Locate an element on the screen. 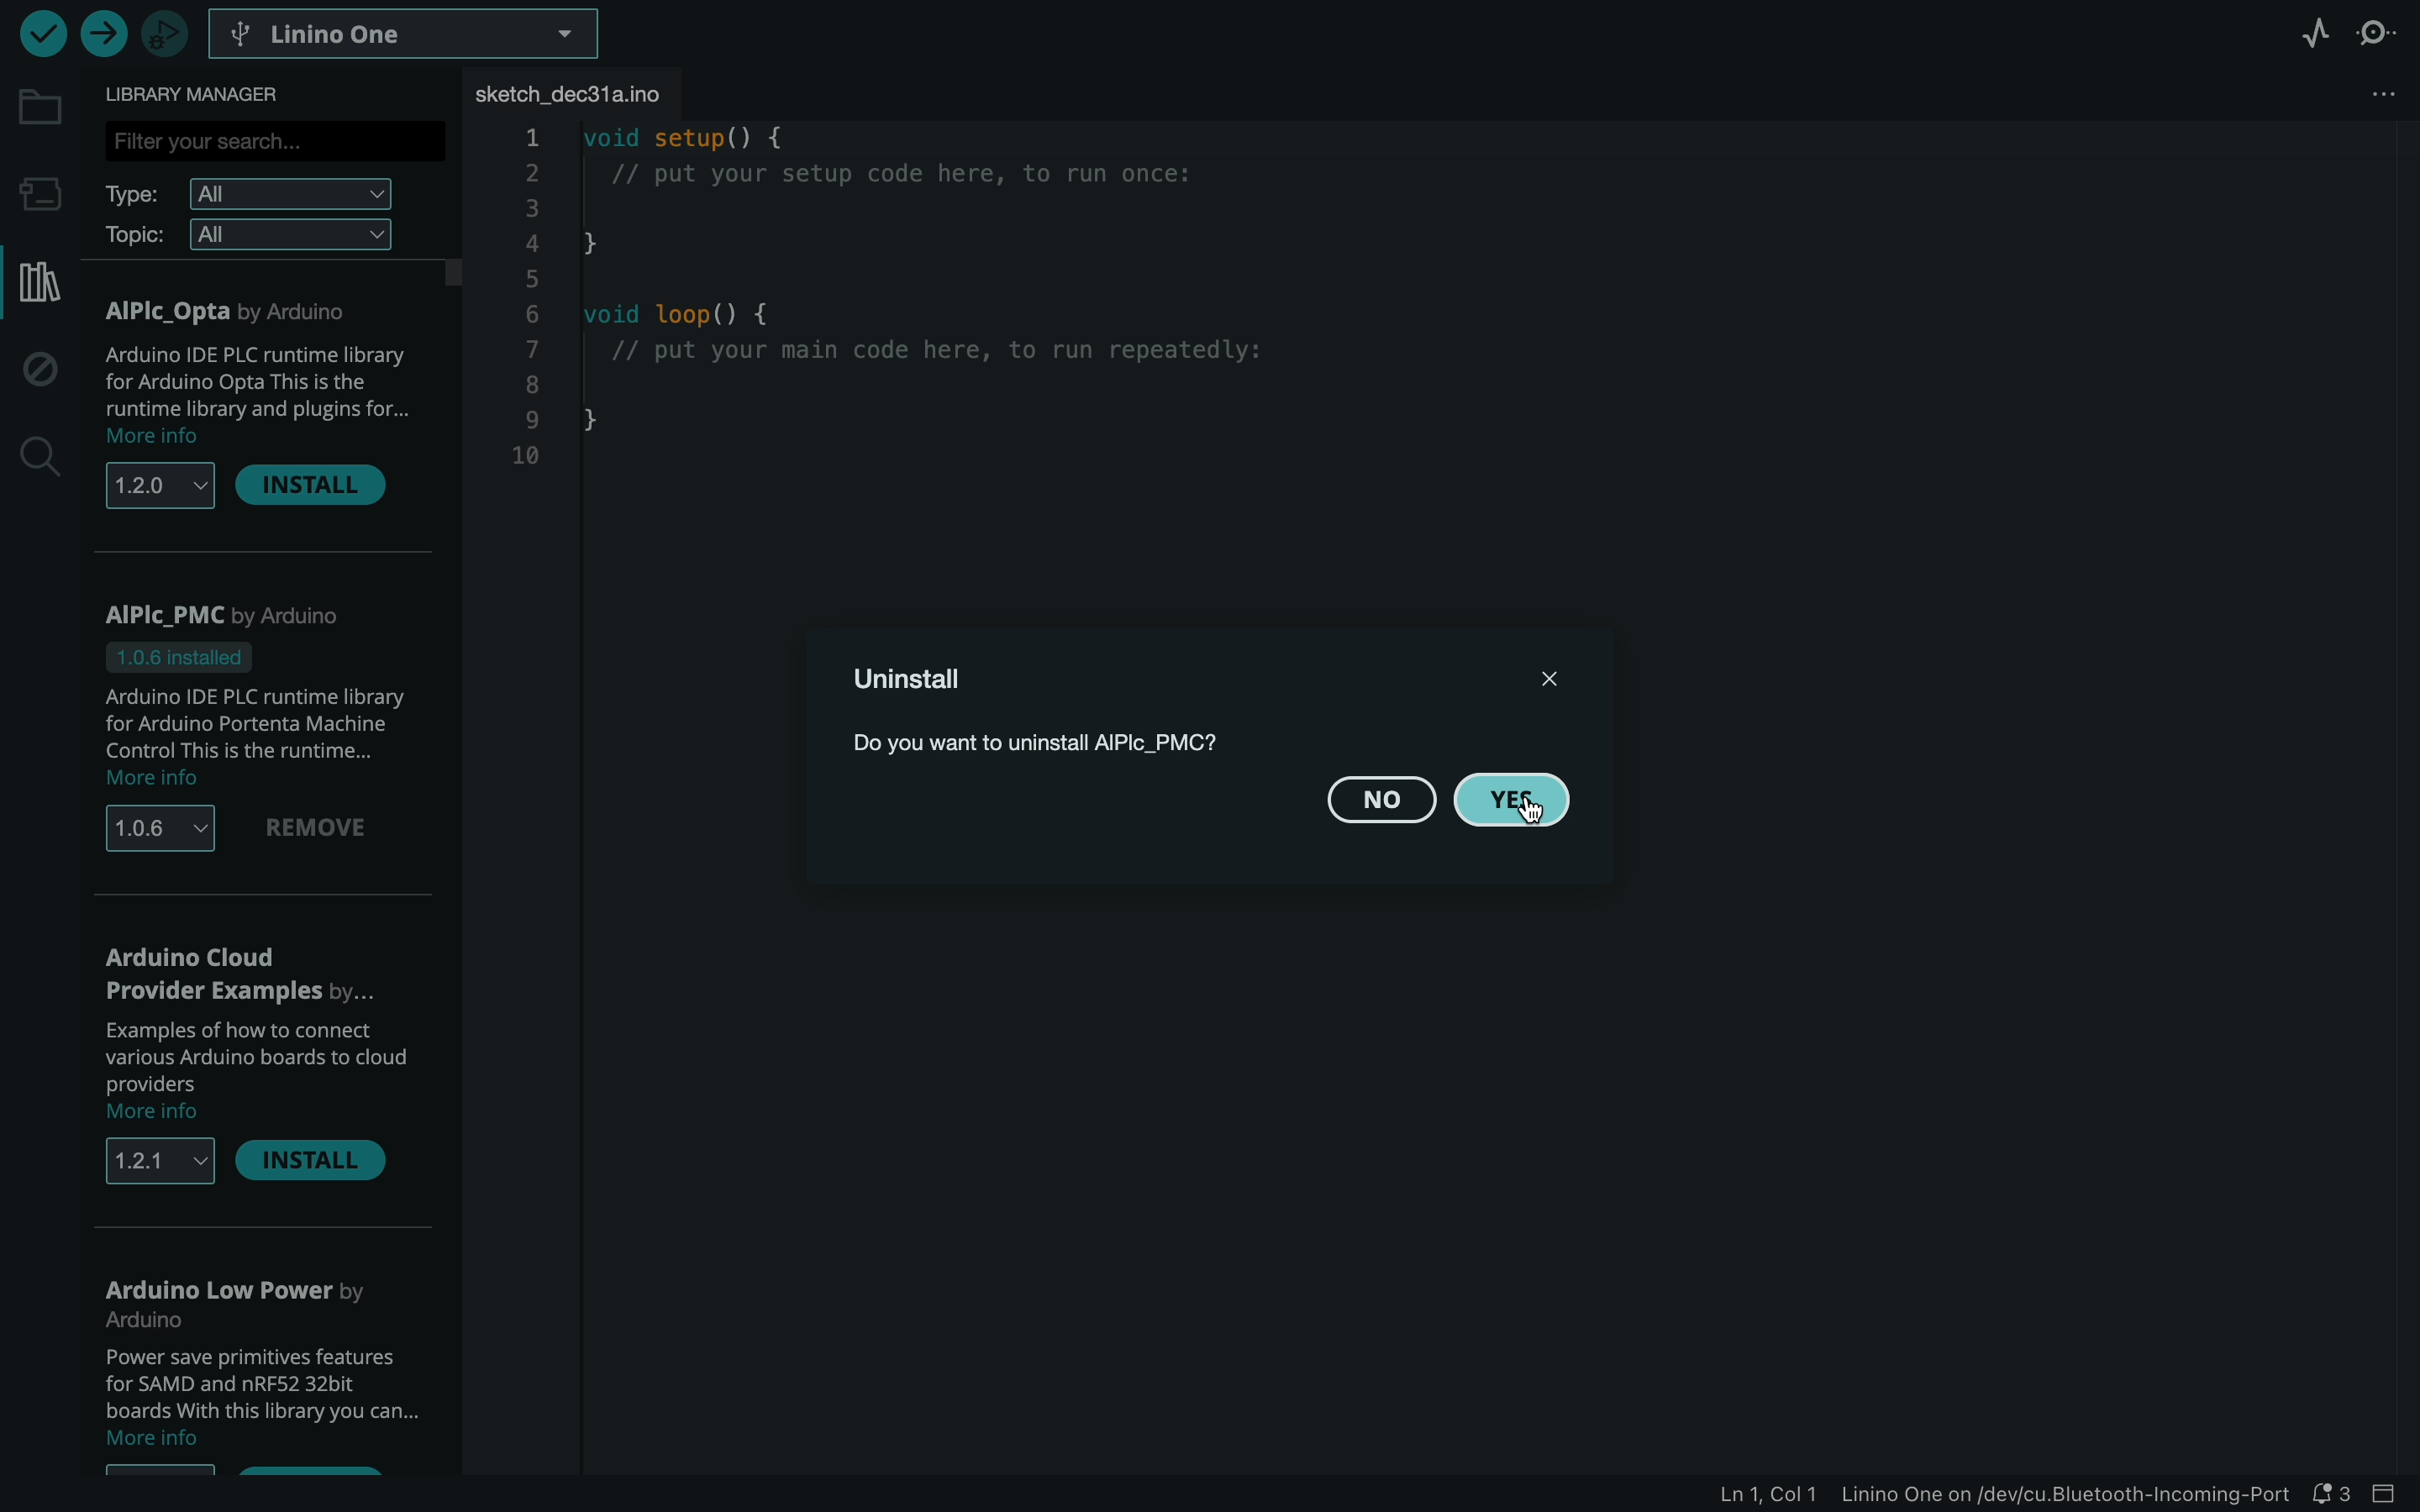 The image size is (2420, 1512). versions is located at coordinates (158, 485).